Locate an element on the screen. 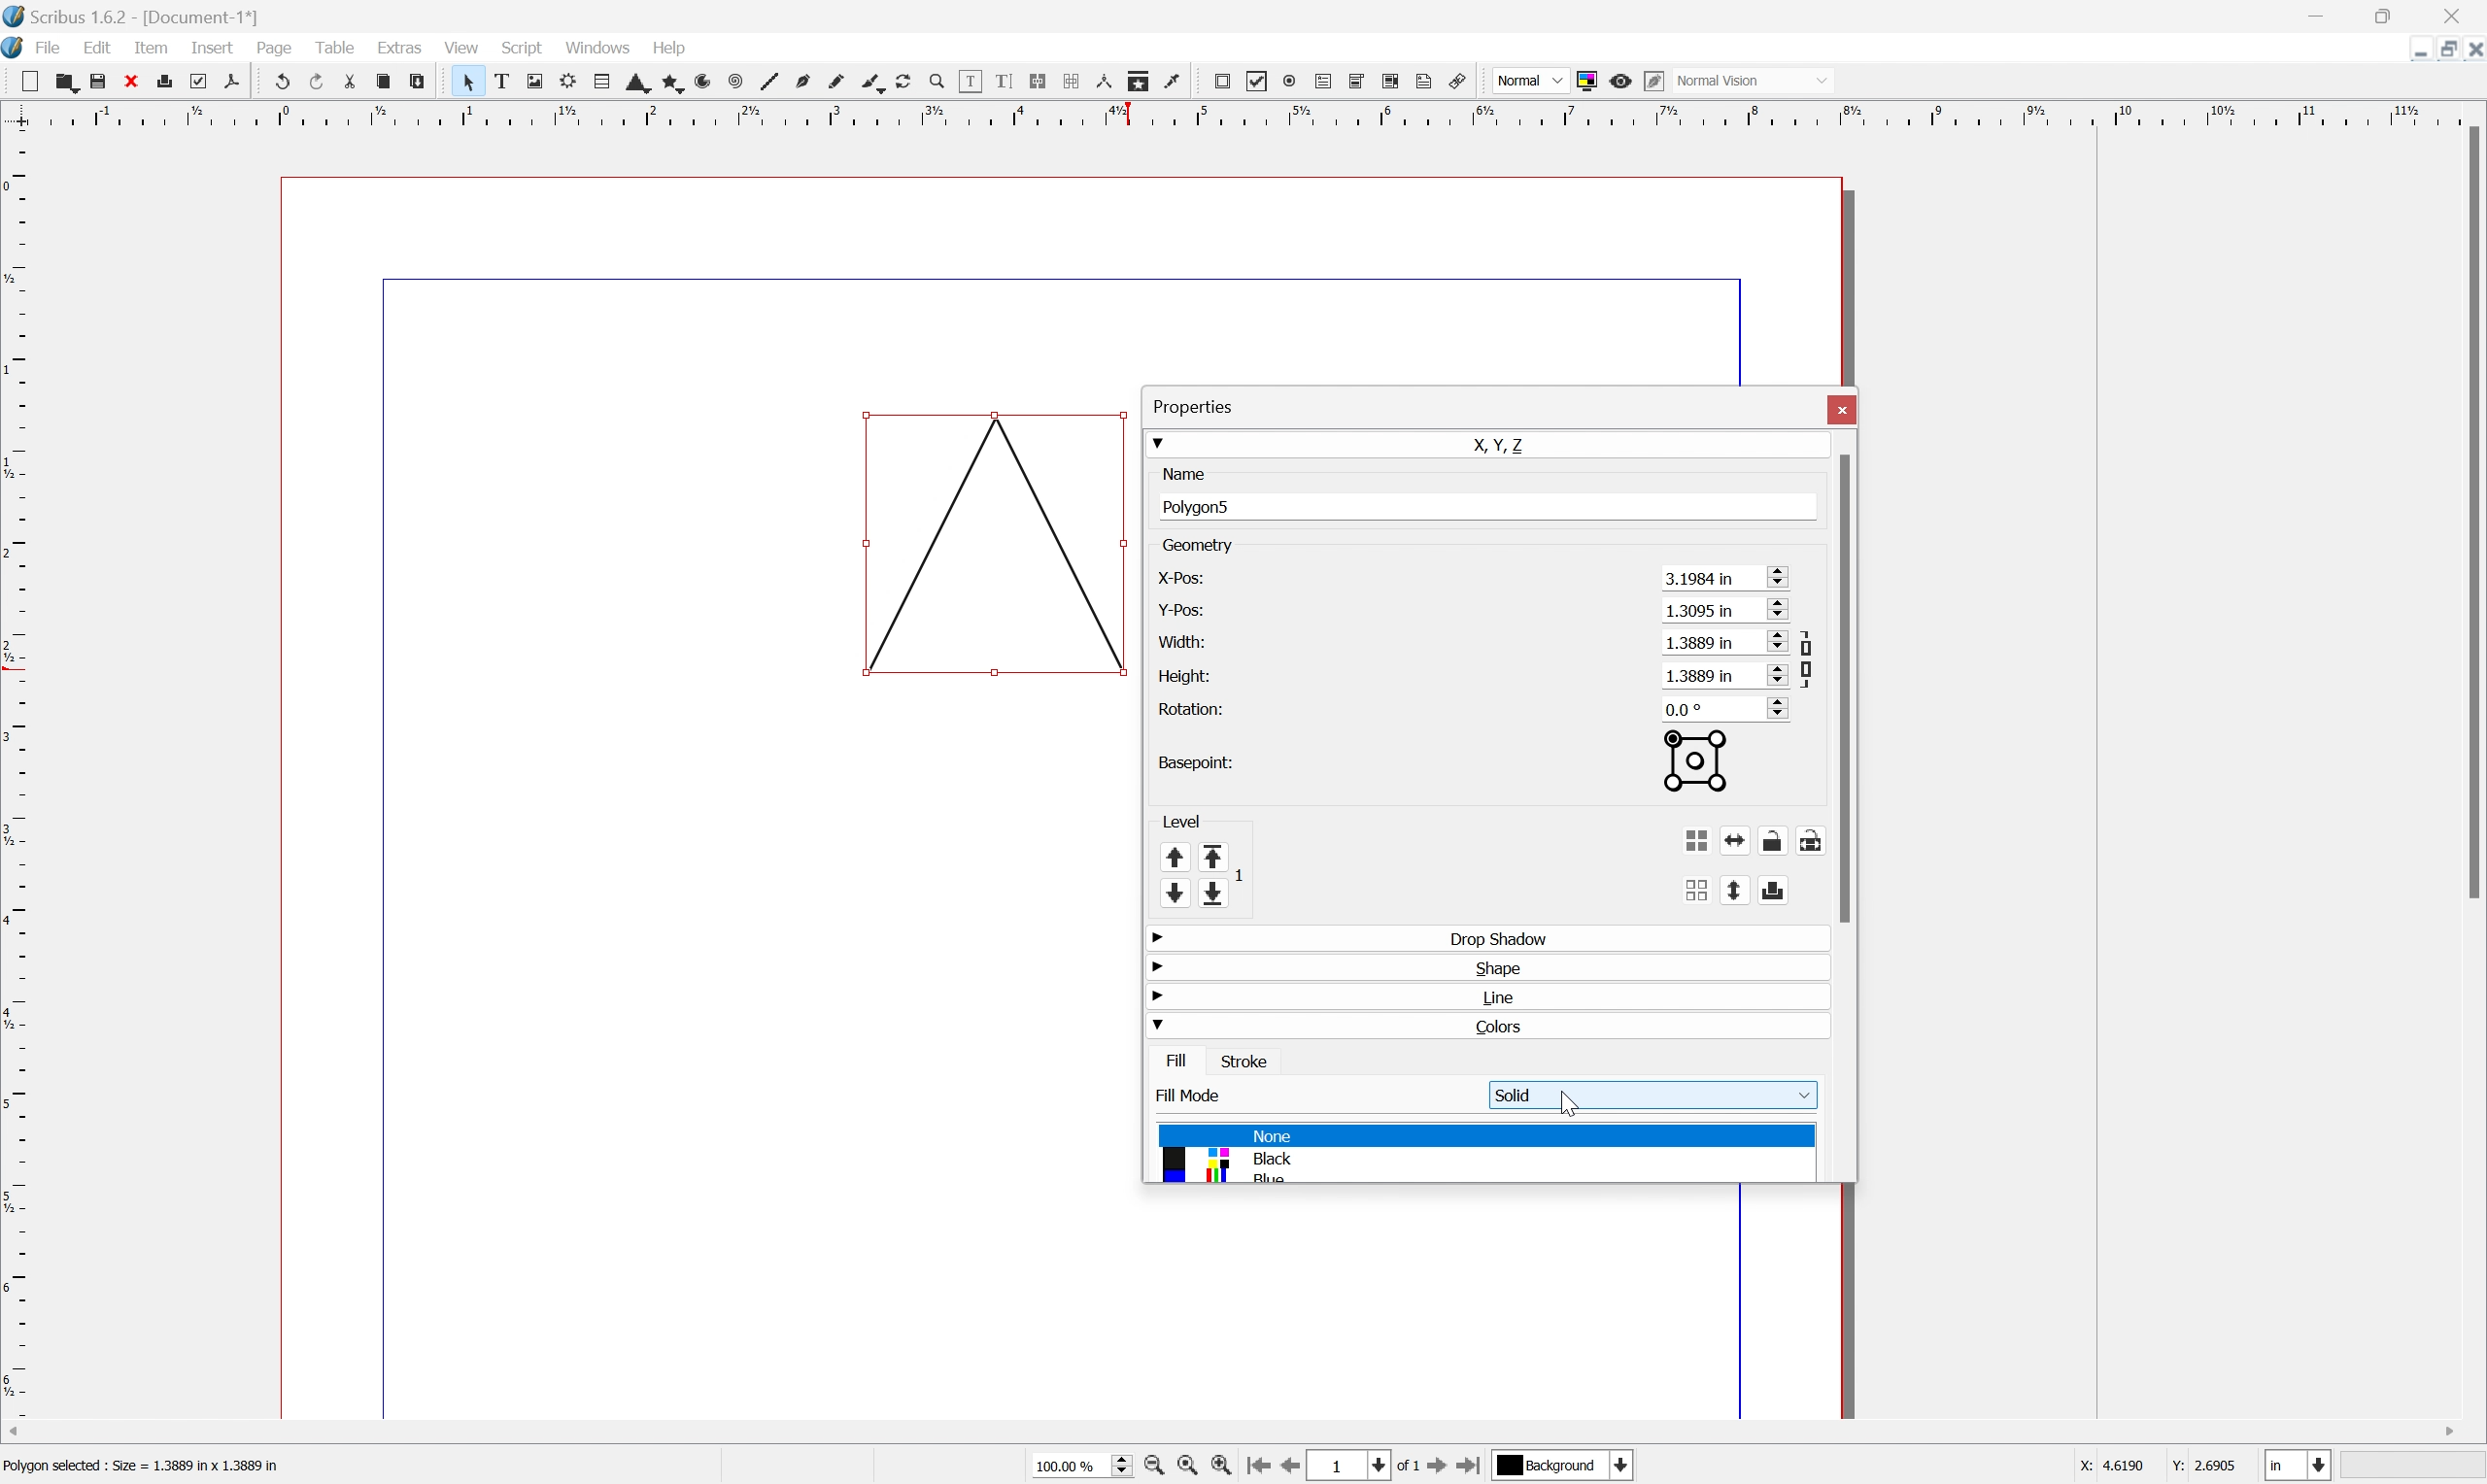 Image resolution: width=2487 pixels, height=1484 pixels. Spiral is located at coordinates (731, 82).